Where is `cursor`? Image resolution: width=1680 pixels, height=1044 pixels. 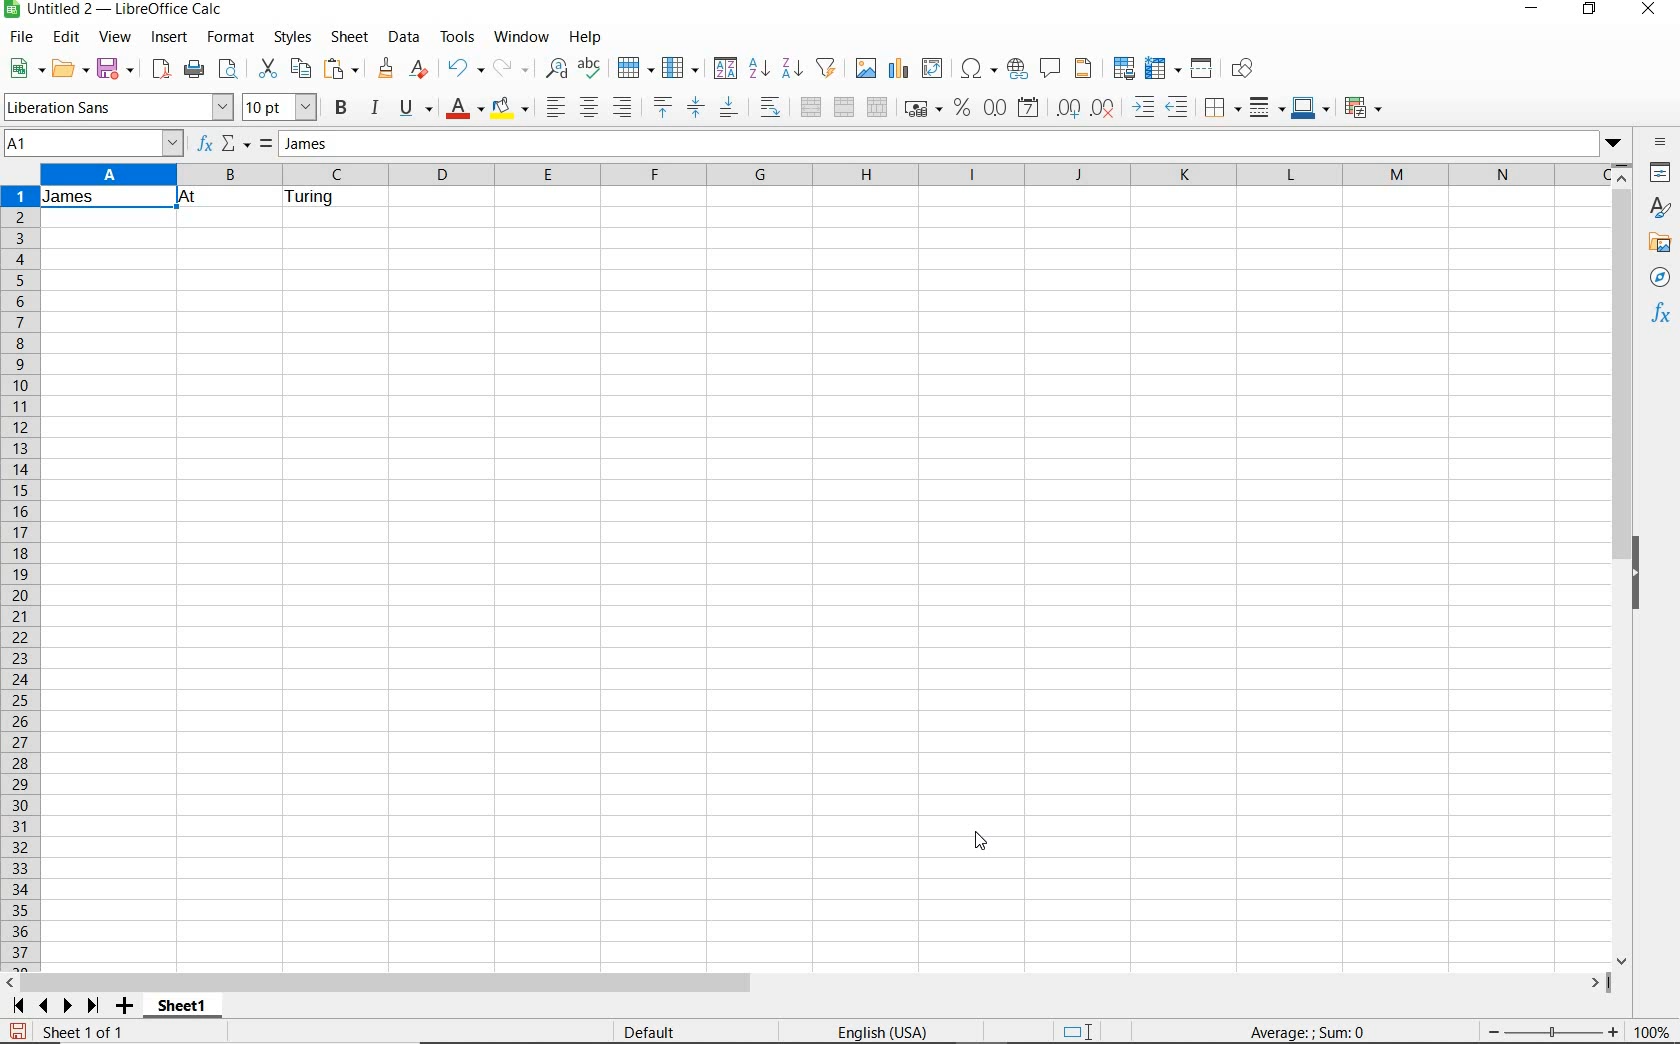
cursor is located at coordinates (982, 848).